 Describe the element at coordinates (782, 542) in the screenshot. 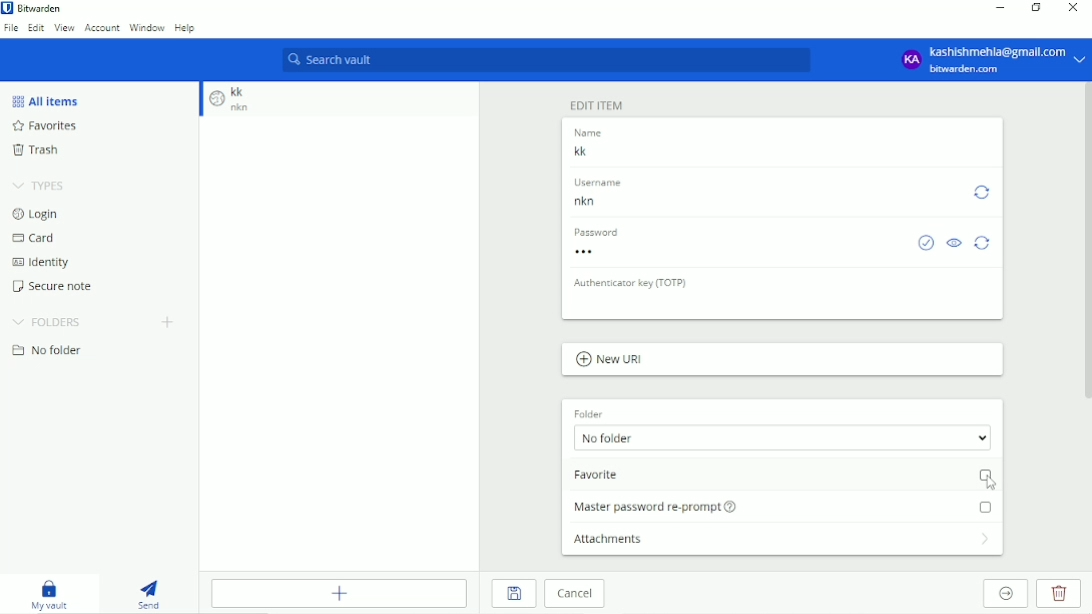

I see `Attachments` at that location.